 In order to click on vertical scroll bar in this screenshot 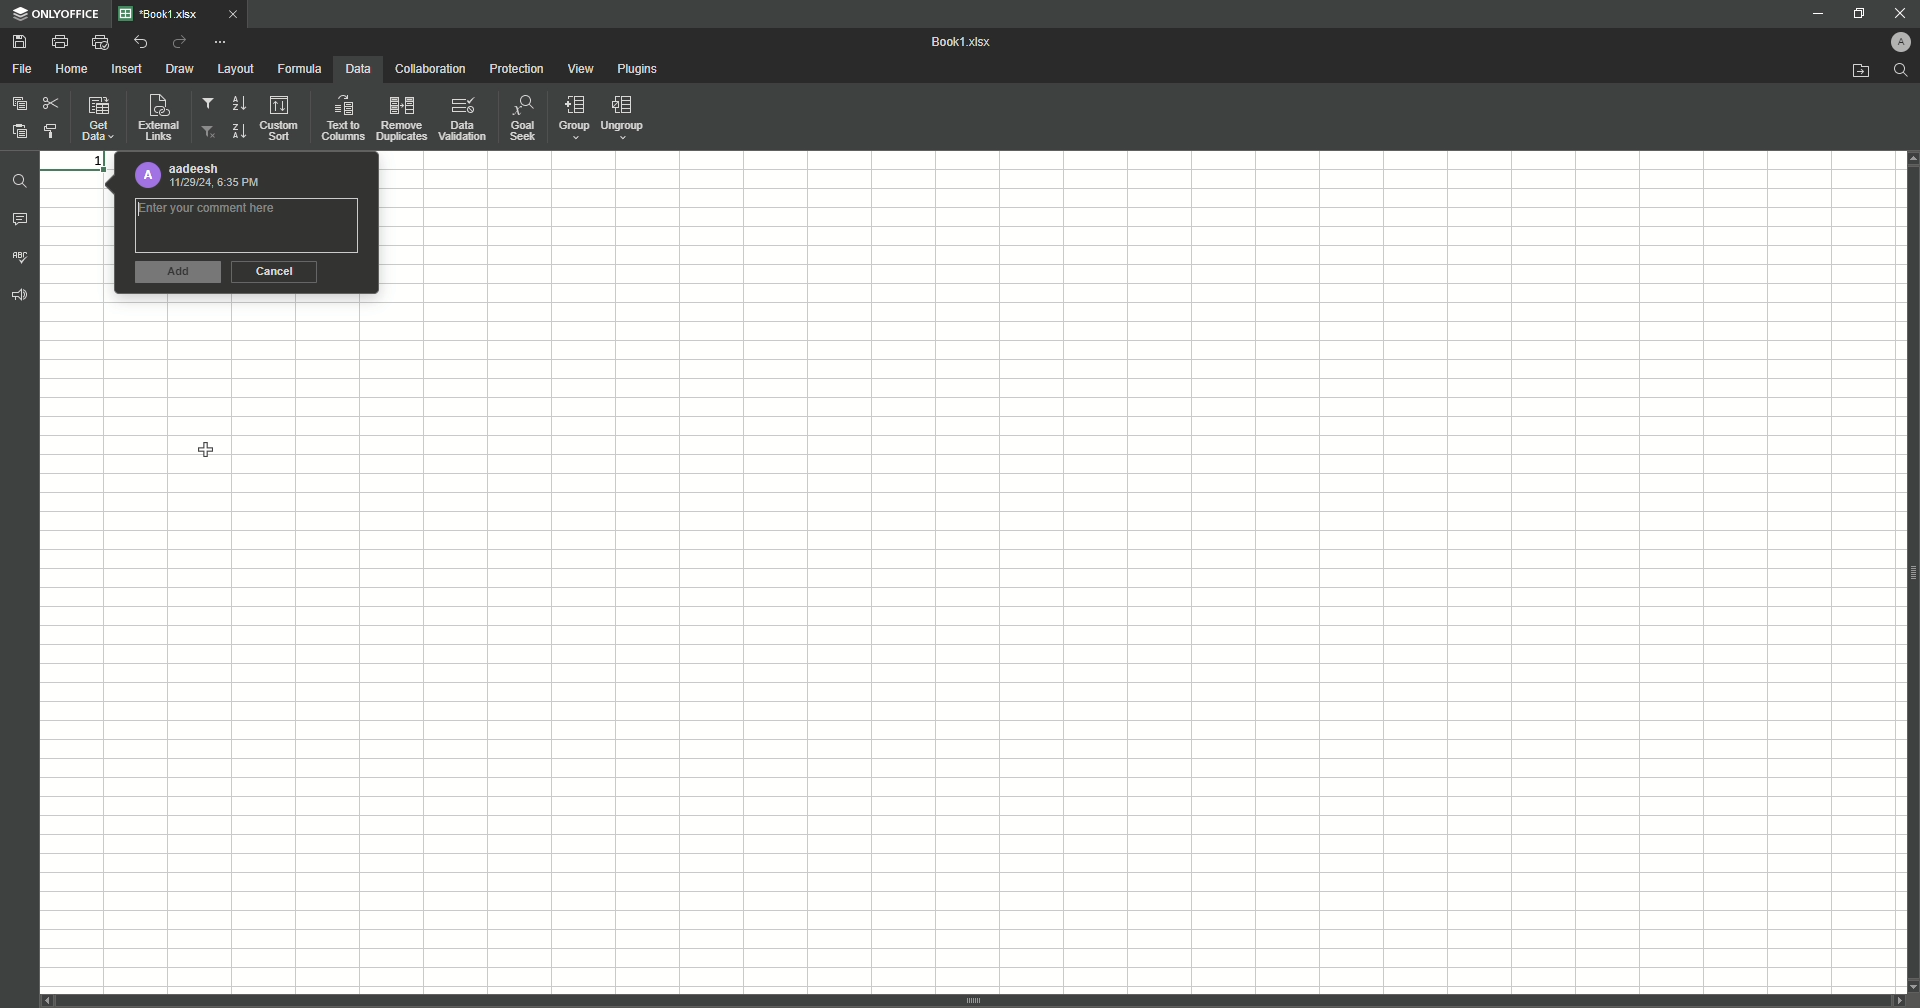, I will do `click(973, 1001)`.